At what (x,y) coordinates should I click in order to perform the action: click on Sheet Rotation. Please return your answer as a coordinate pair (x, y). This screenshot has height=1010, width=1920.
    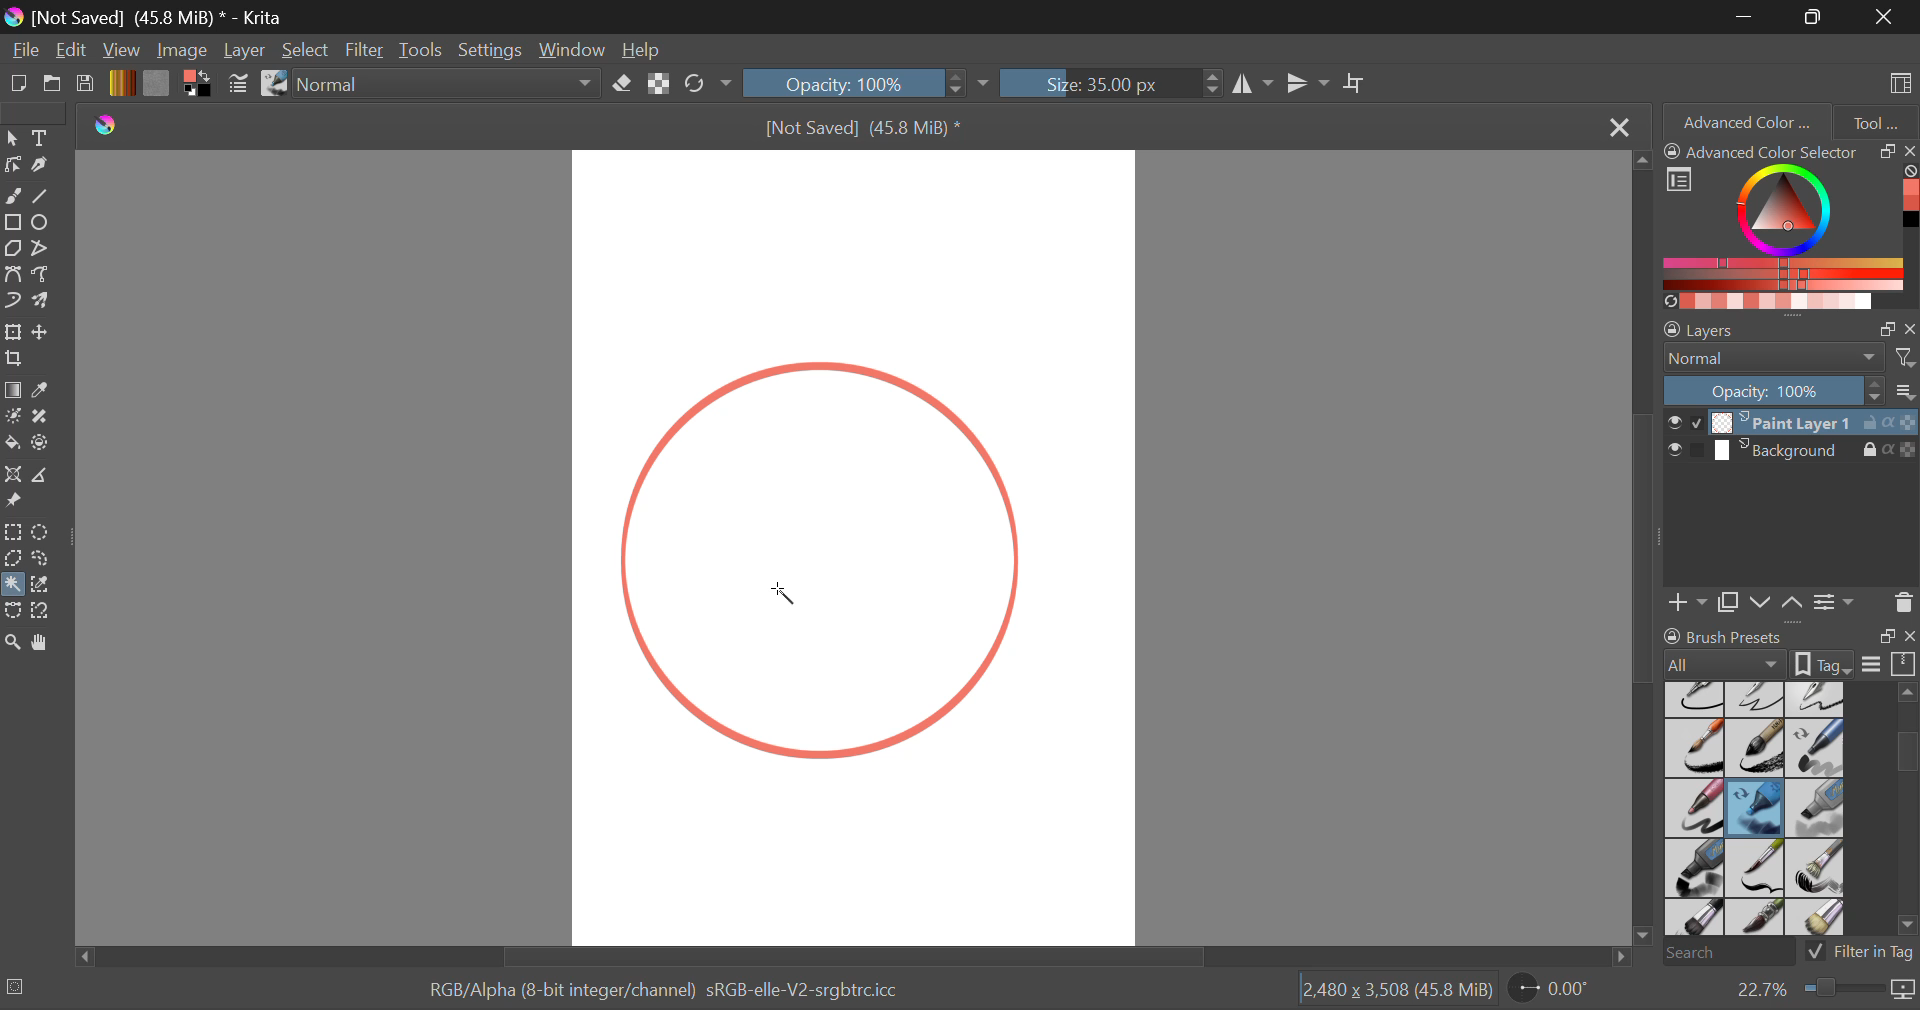
    Looking at the image, I should click on (1560, 989).